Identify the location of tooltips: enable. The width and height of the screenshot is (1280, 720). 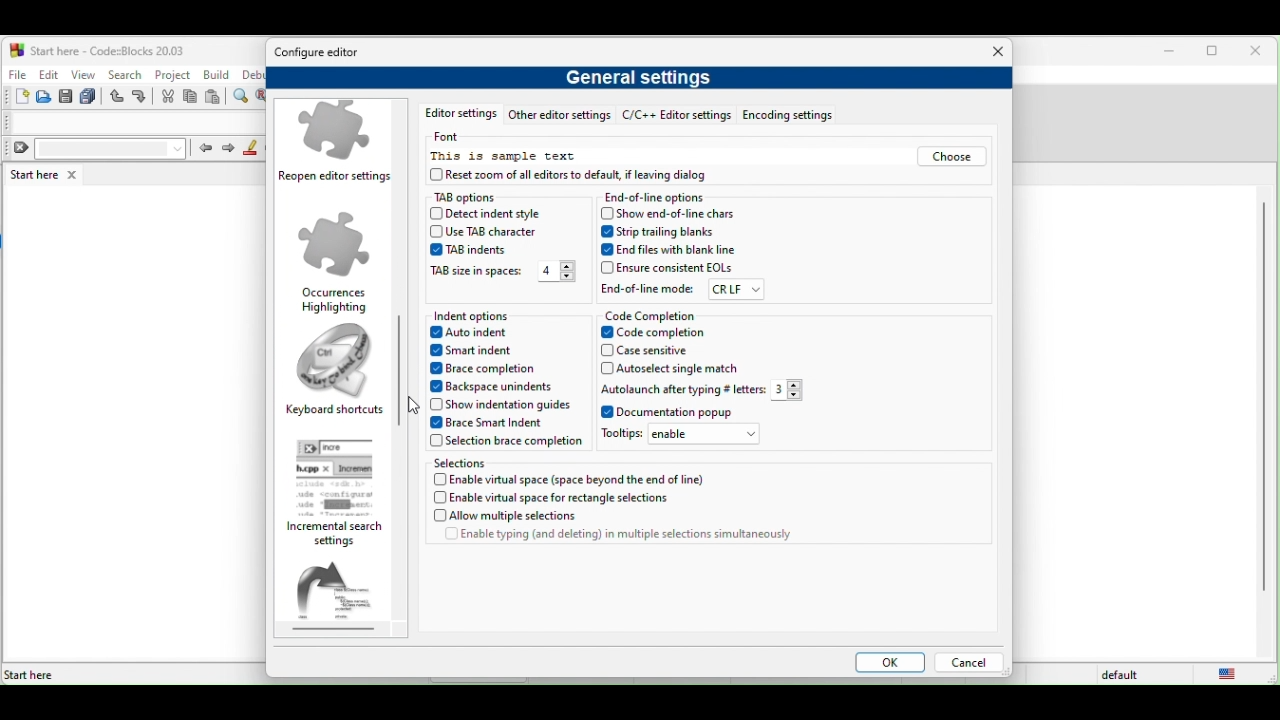
(686, 437).